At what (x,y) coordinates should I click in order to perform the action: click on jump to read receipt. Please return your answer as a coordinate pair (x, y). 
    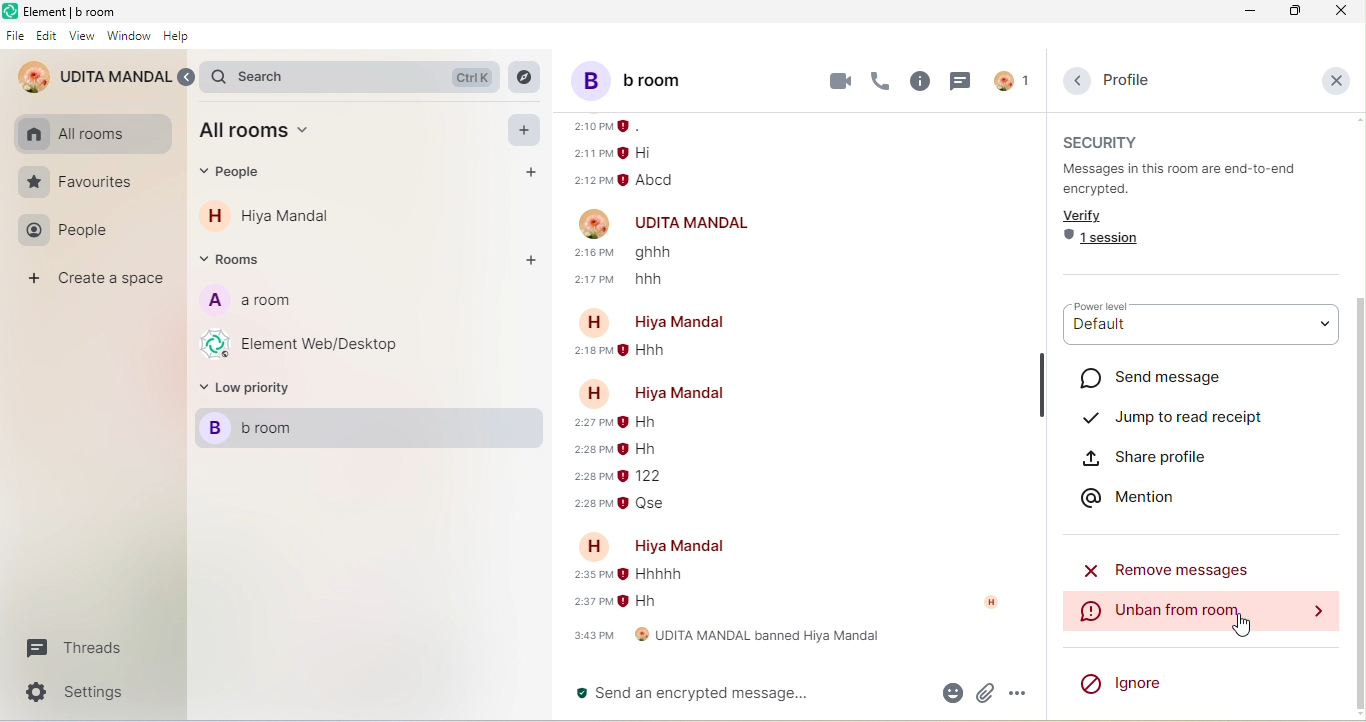
    Looking at the image, I should click on (1174, 412).